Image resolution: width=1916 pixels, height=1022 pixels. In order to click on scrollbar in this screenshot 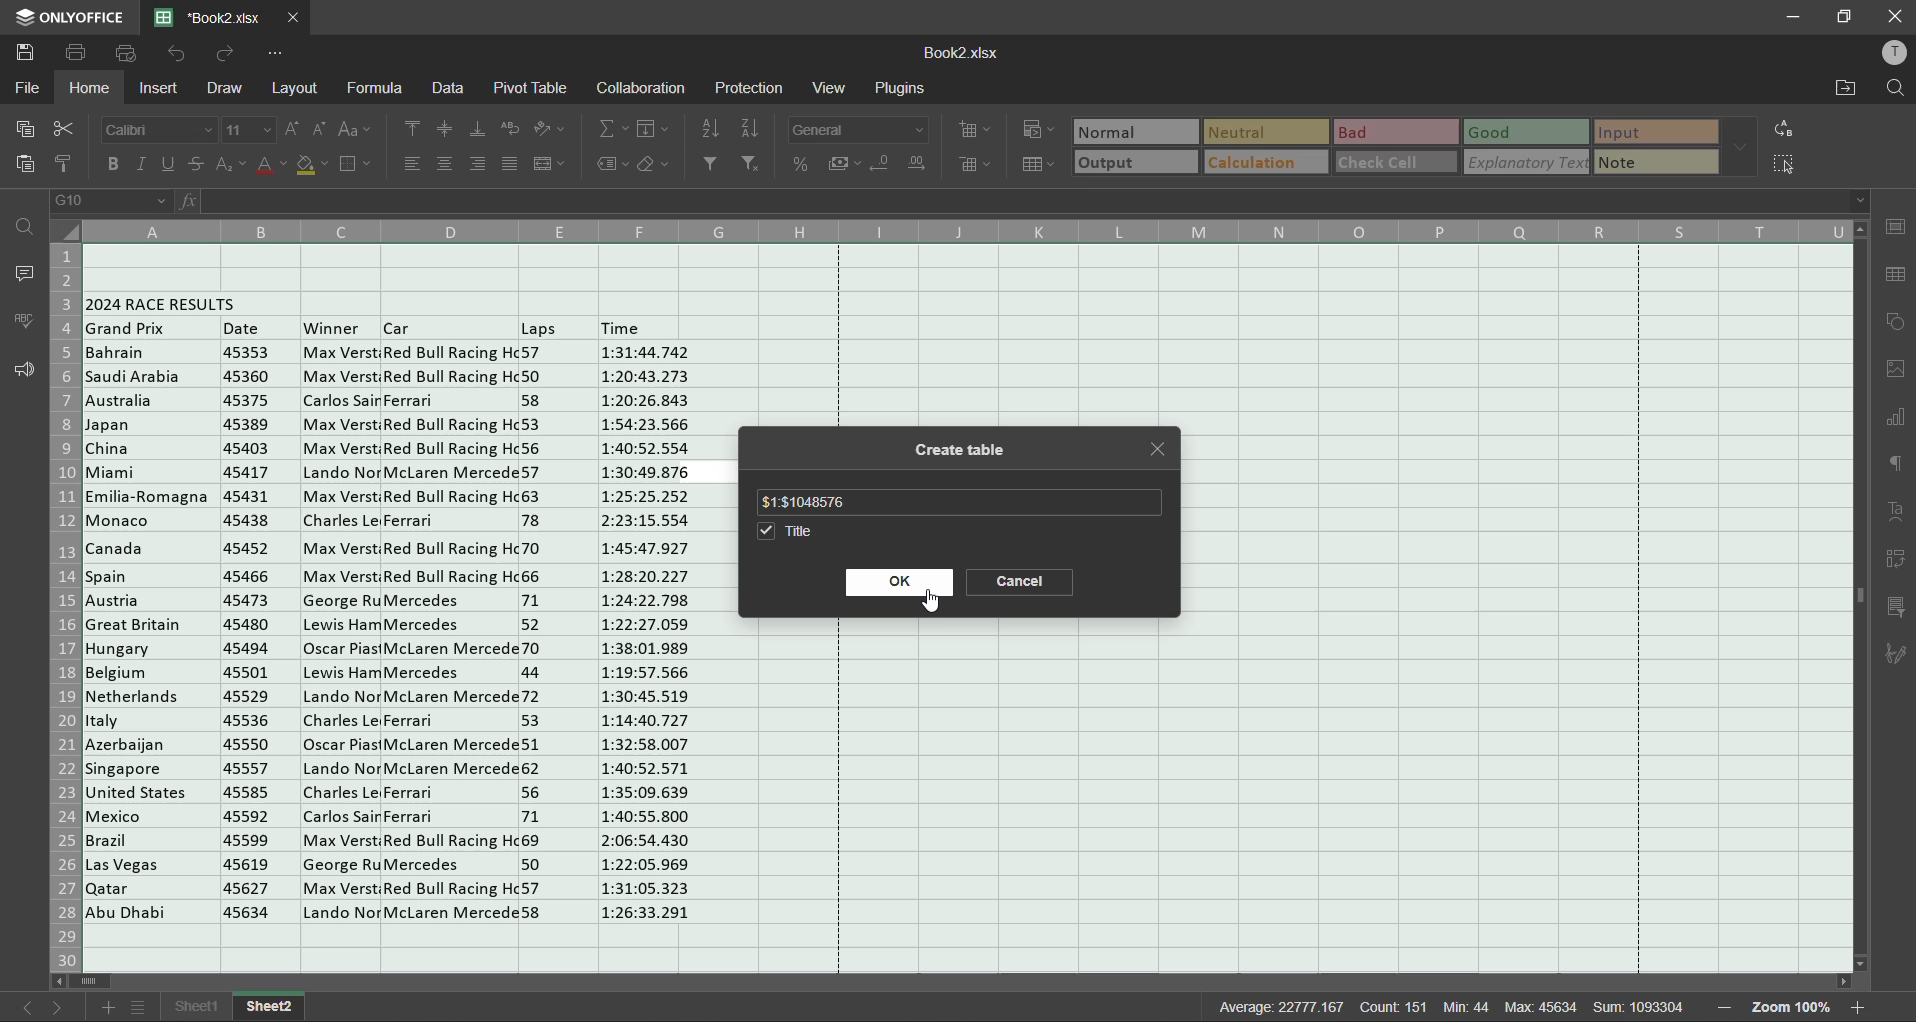, I will do `click(972, 982)`.